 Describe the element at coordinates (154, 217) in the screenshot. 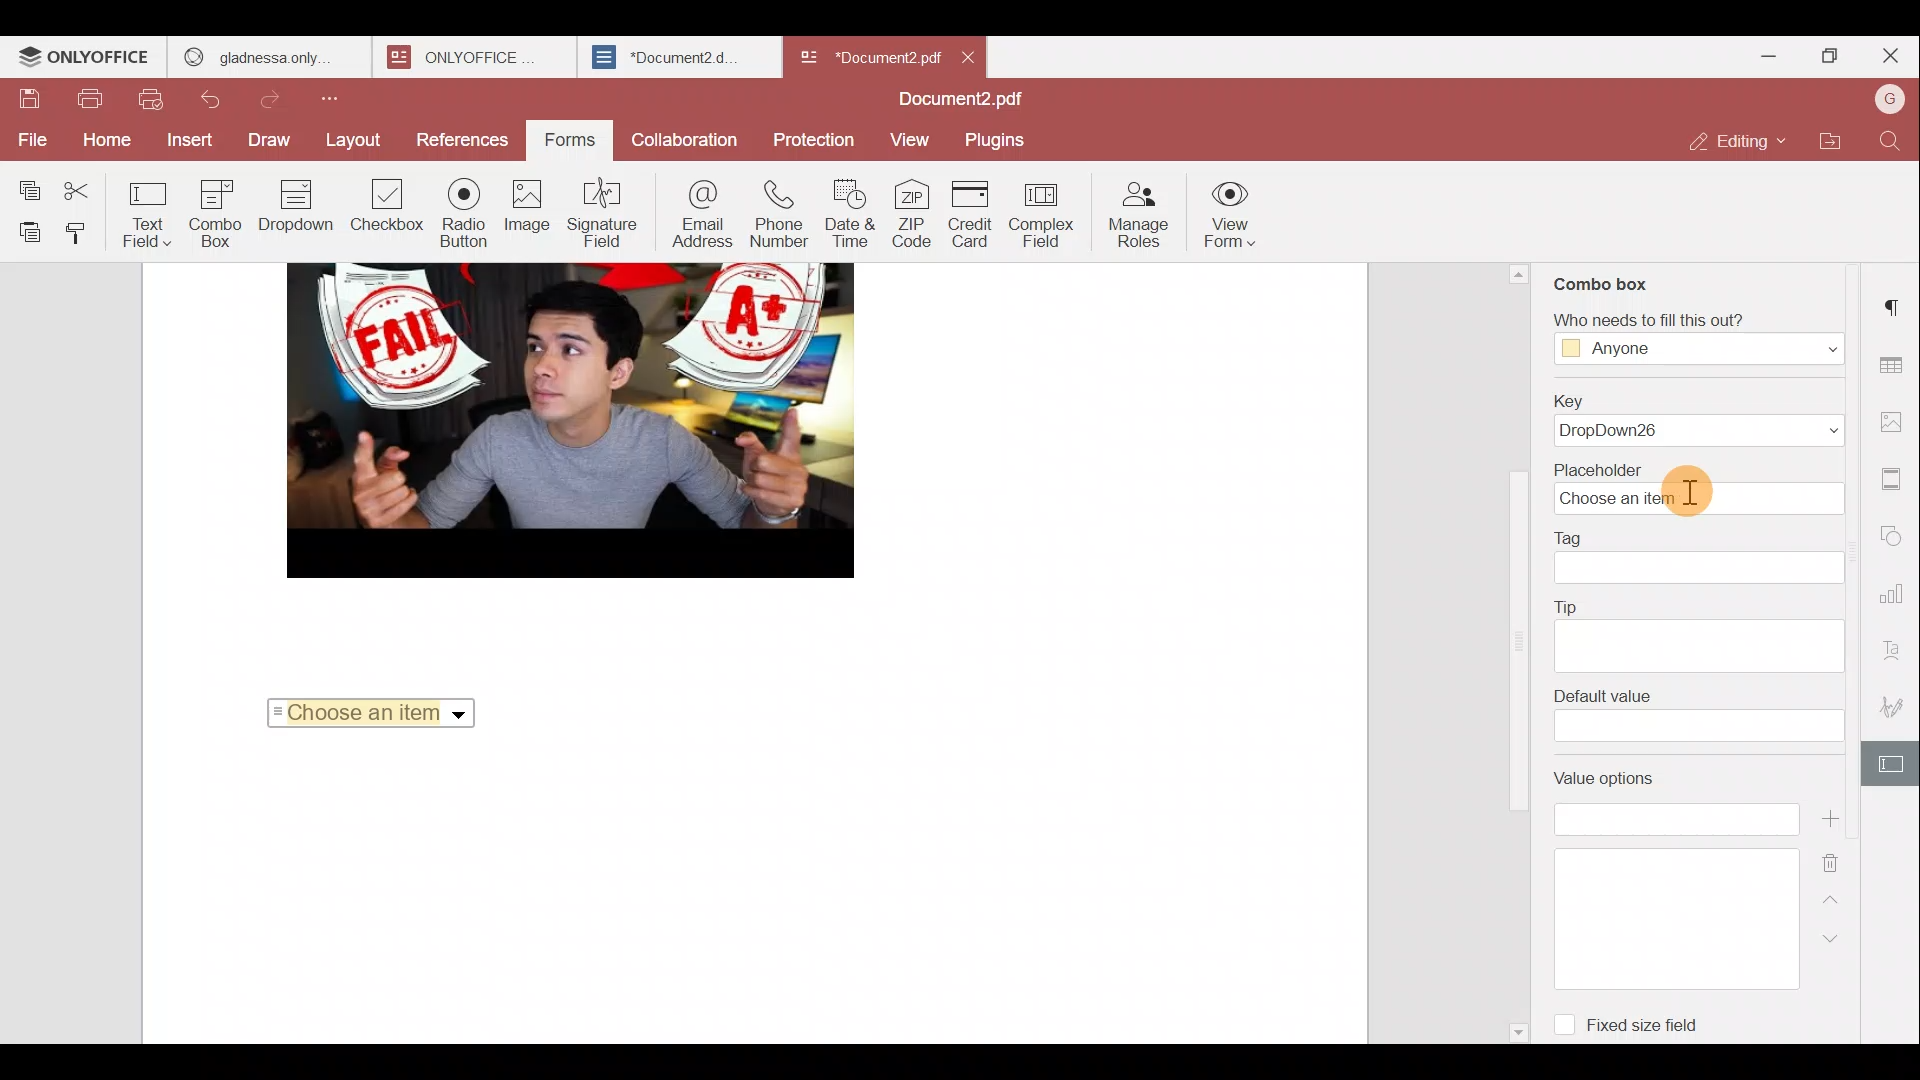

I see `Text field` at that location.